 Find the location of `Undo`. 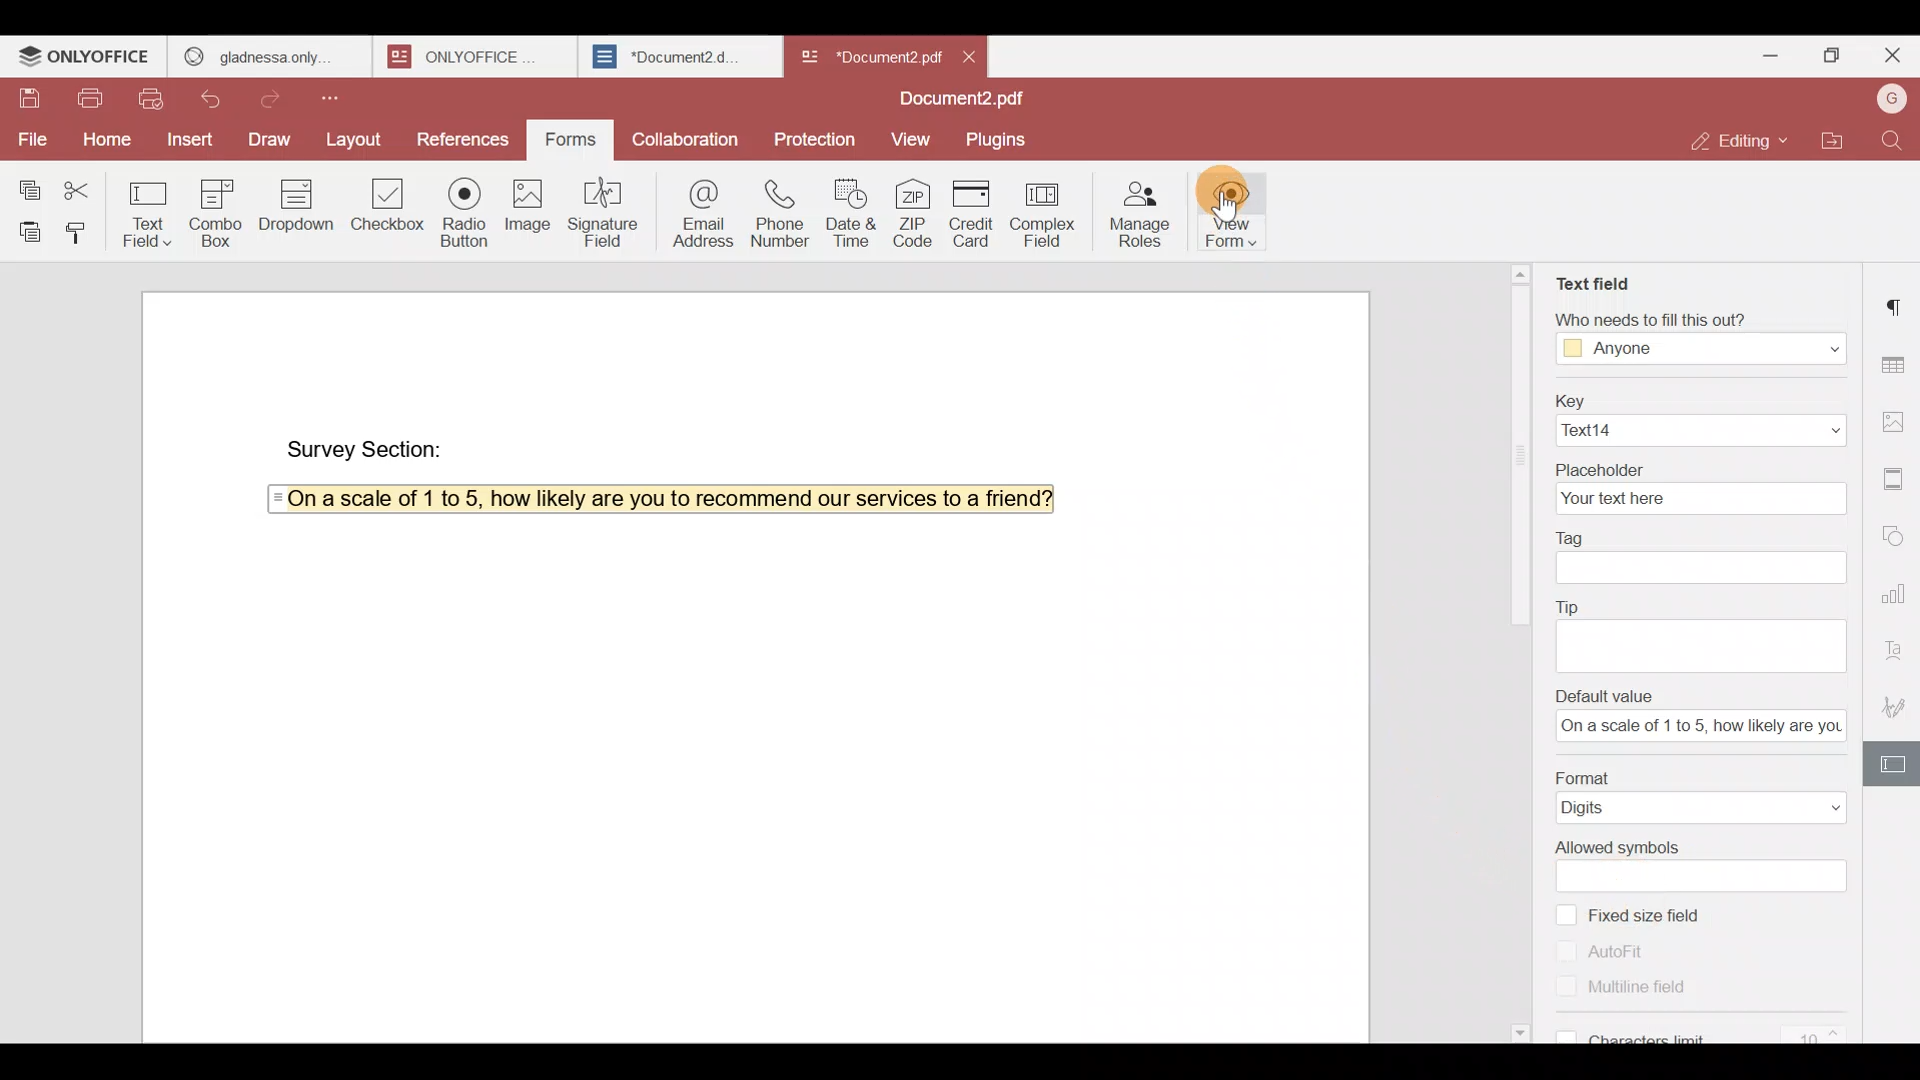

Undo is located at coordinates (215, 100).